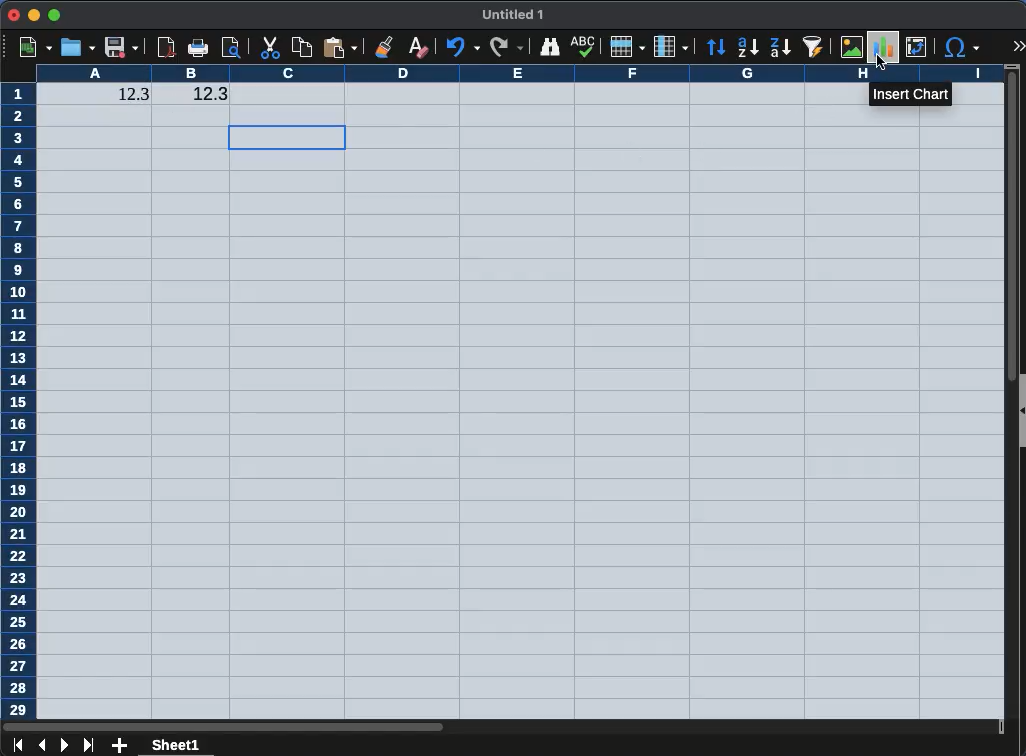 The height and width of the screenshot is (756, 1026). I want to click on copy, so click(304, 47).